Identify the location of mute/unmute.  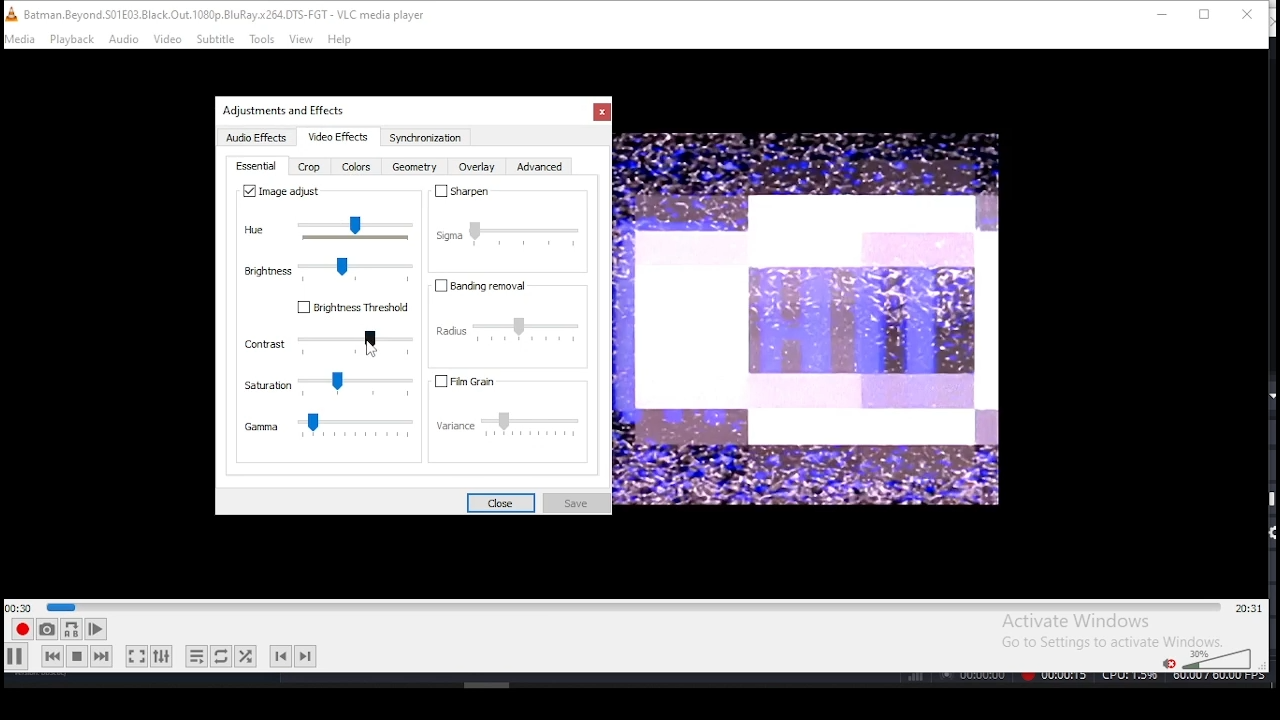
(1166, 662).